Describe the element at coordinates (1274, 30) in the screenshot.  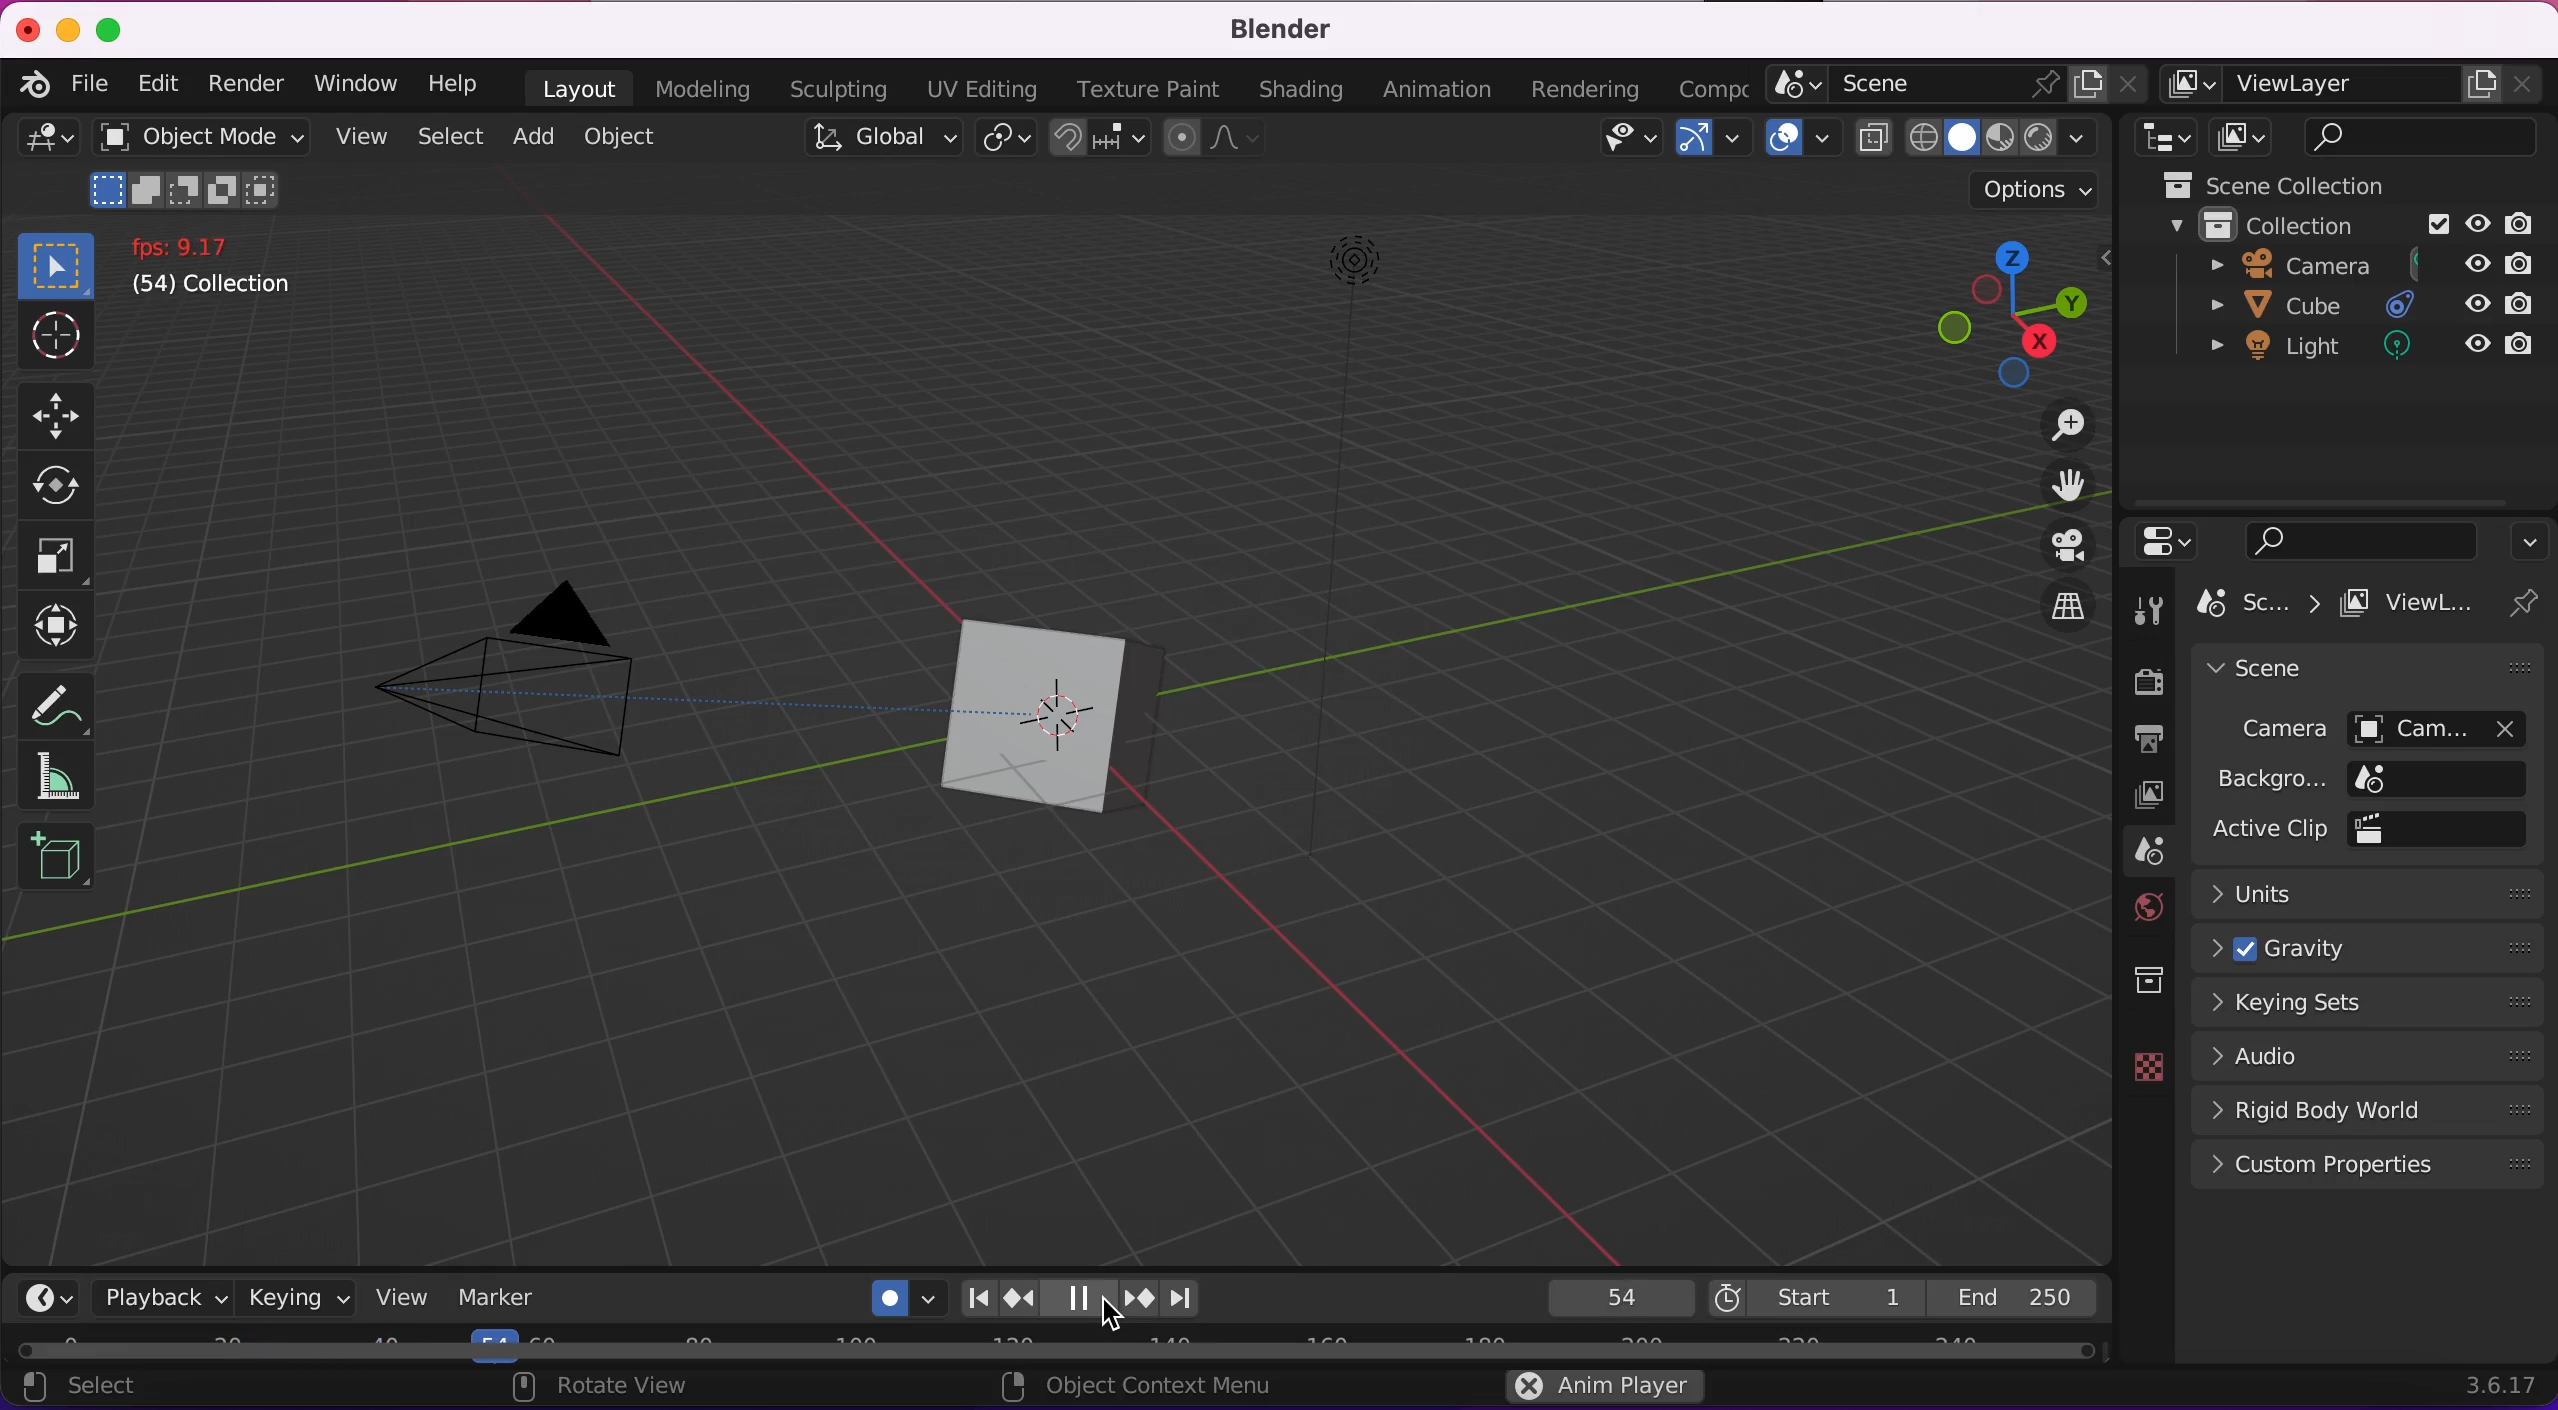
I see `blender` at that location.